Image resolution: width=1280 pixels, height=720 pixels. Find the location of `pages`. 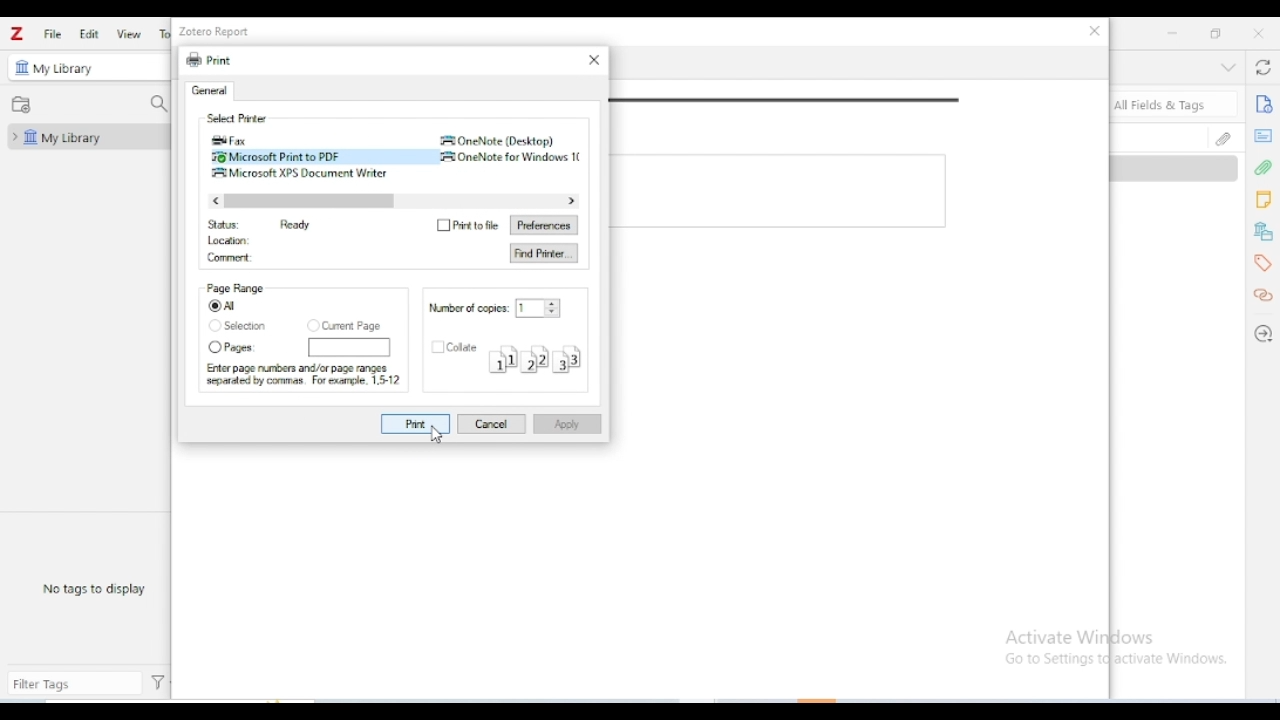

pages is located at coordinates (242, 349).